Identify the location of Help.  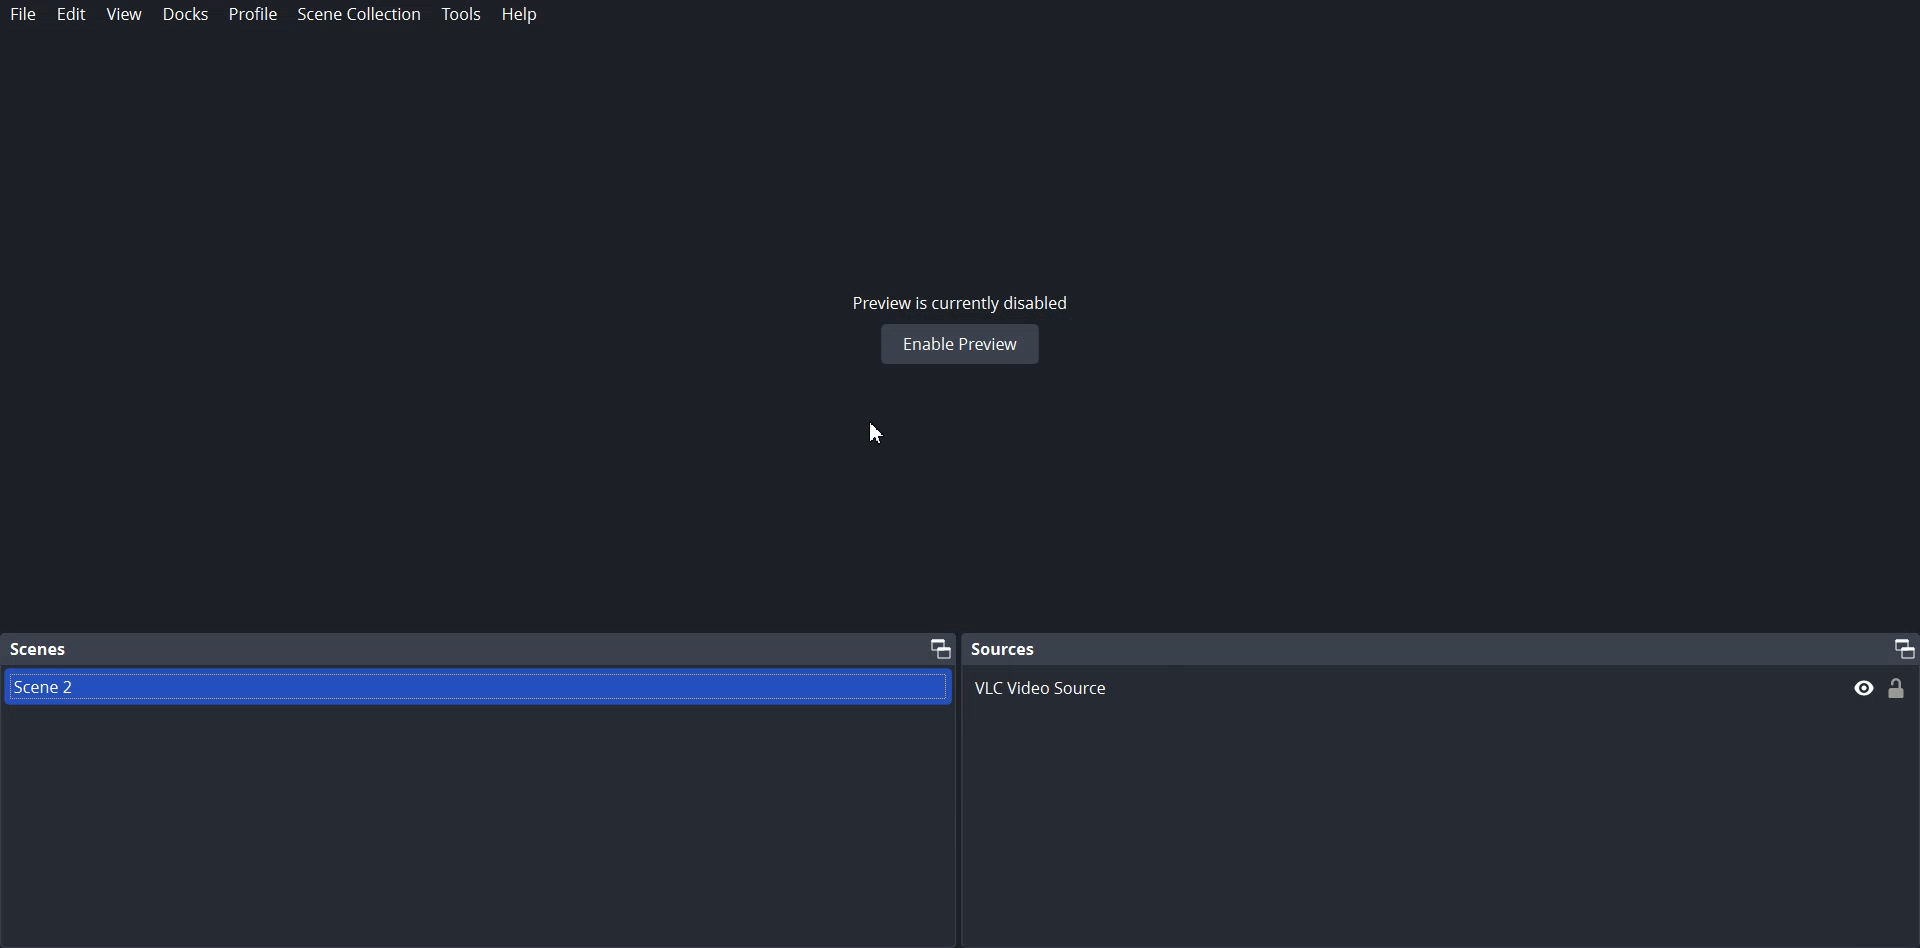
(519, 16).